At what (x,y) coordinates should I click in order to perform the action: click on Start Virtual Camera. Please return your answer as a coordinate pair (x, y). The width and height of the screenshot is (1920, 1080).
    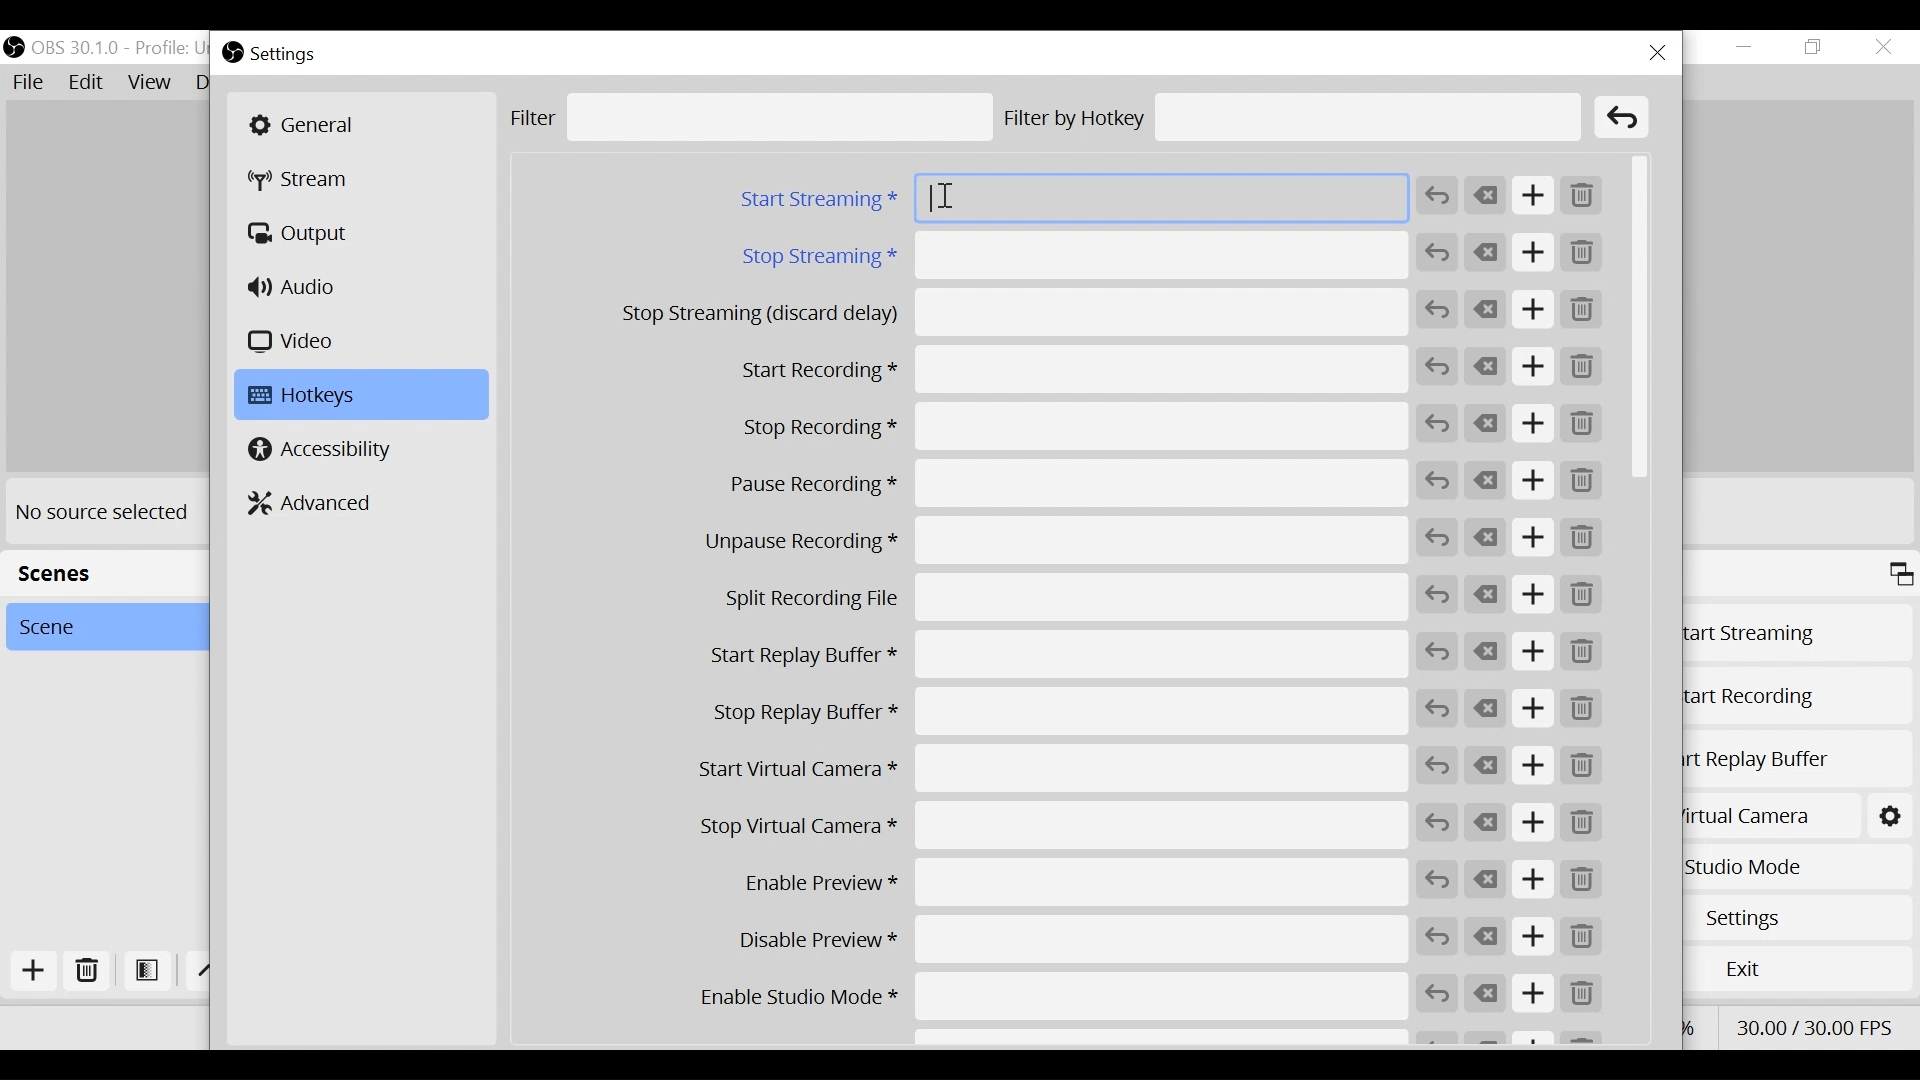
    Looking at the image, I should click on (1054, 767).